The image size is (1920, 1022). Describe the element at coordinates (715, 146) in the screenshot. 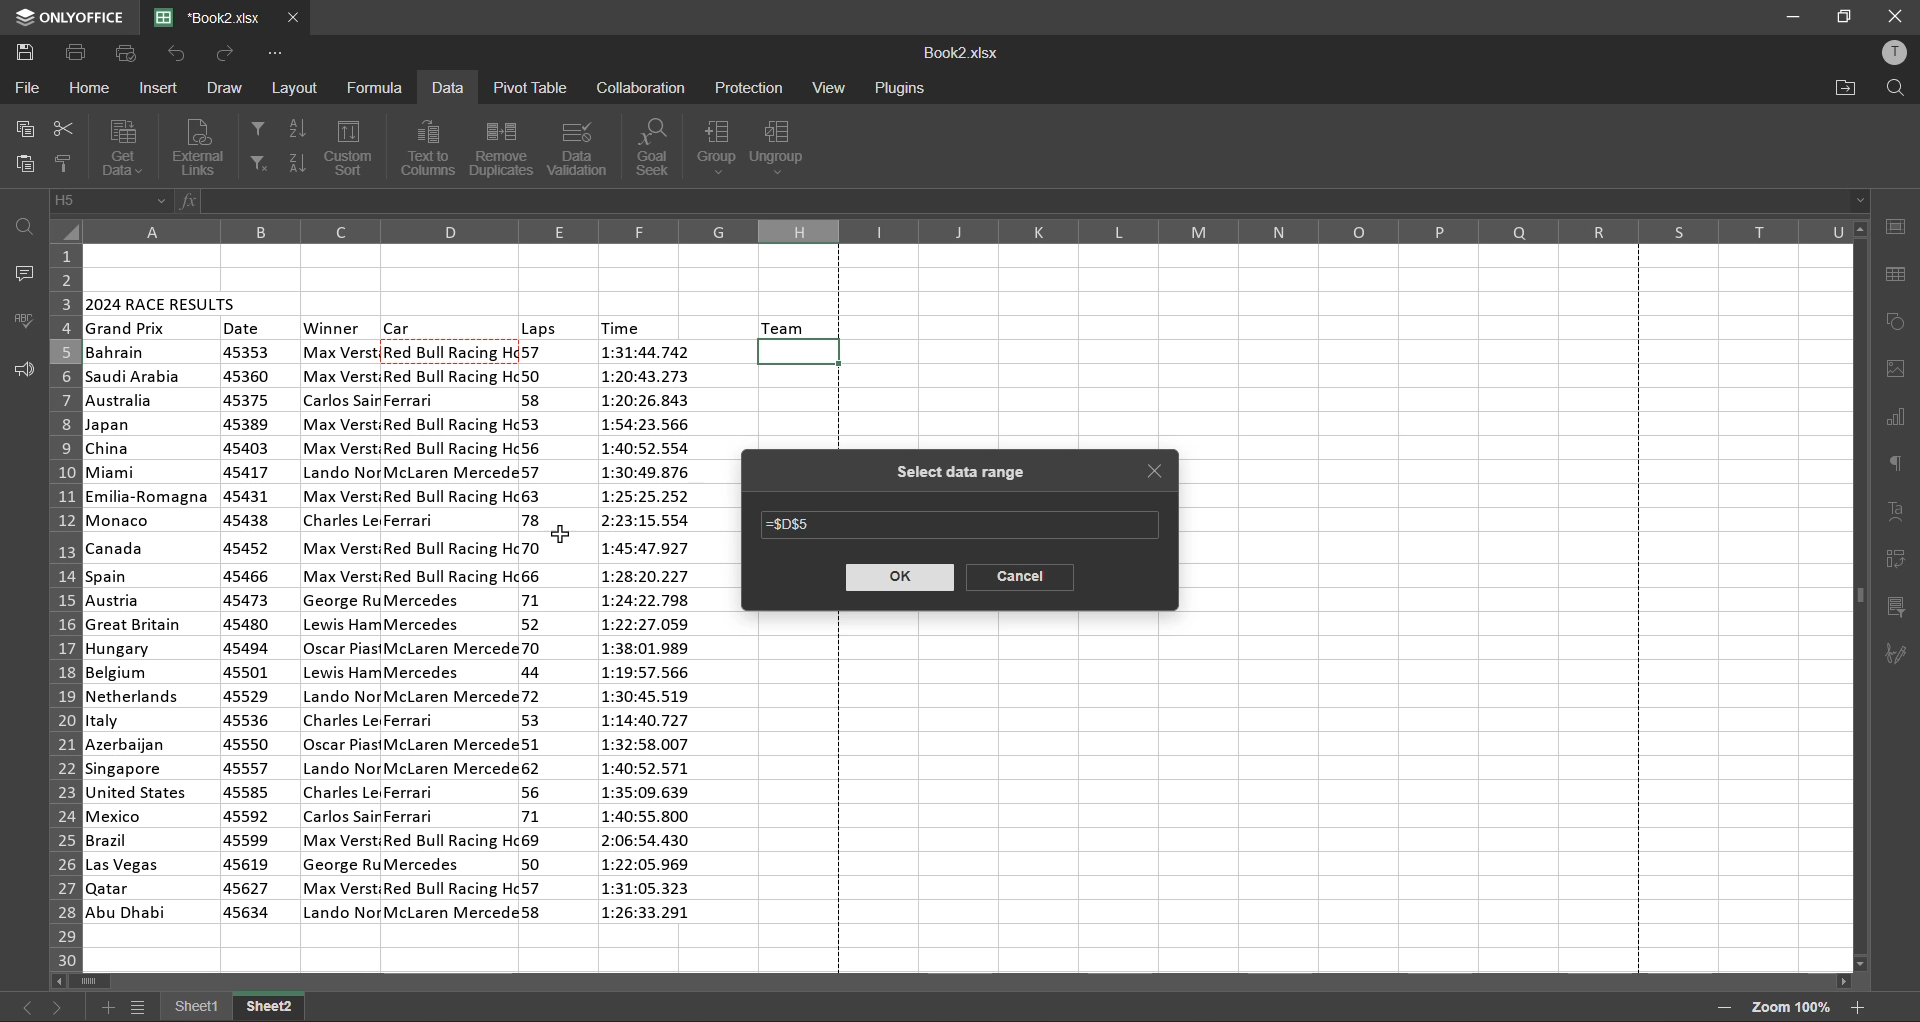

I see `group` at that location.